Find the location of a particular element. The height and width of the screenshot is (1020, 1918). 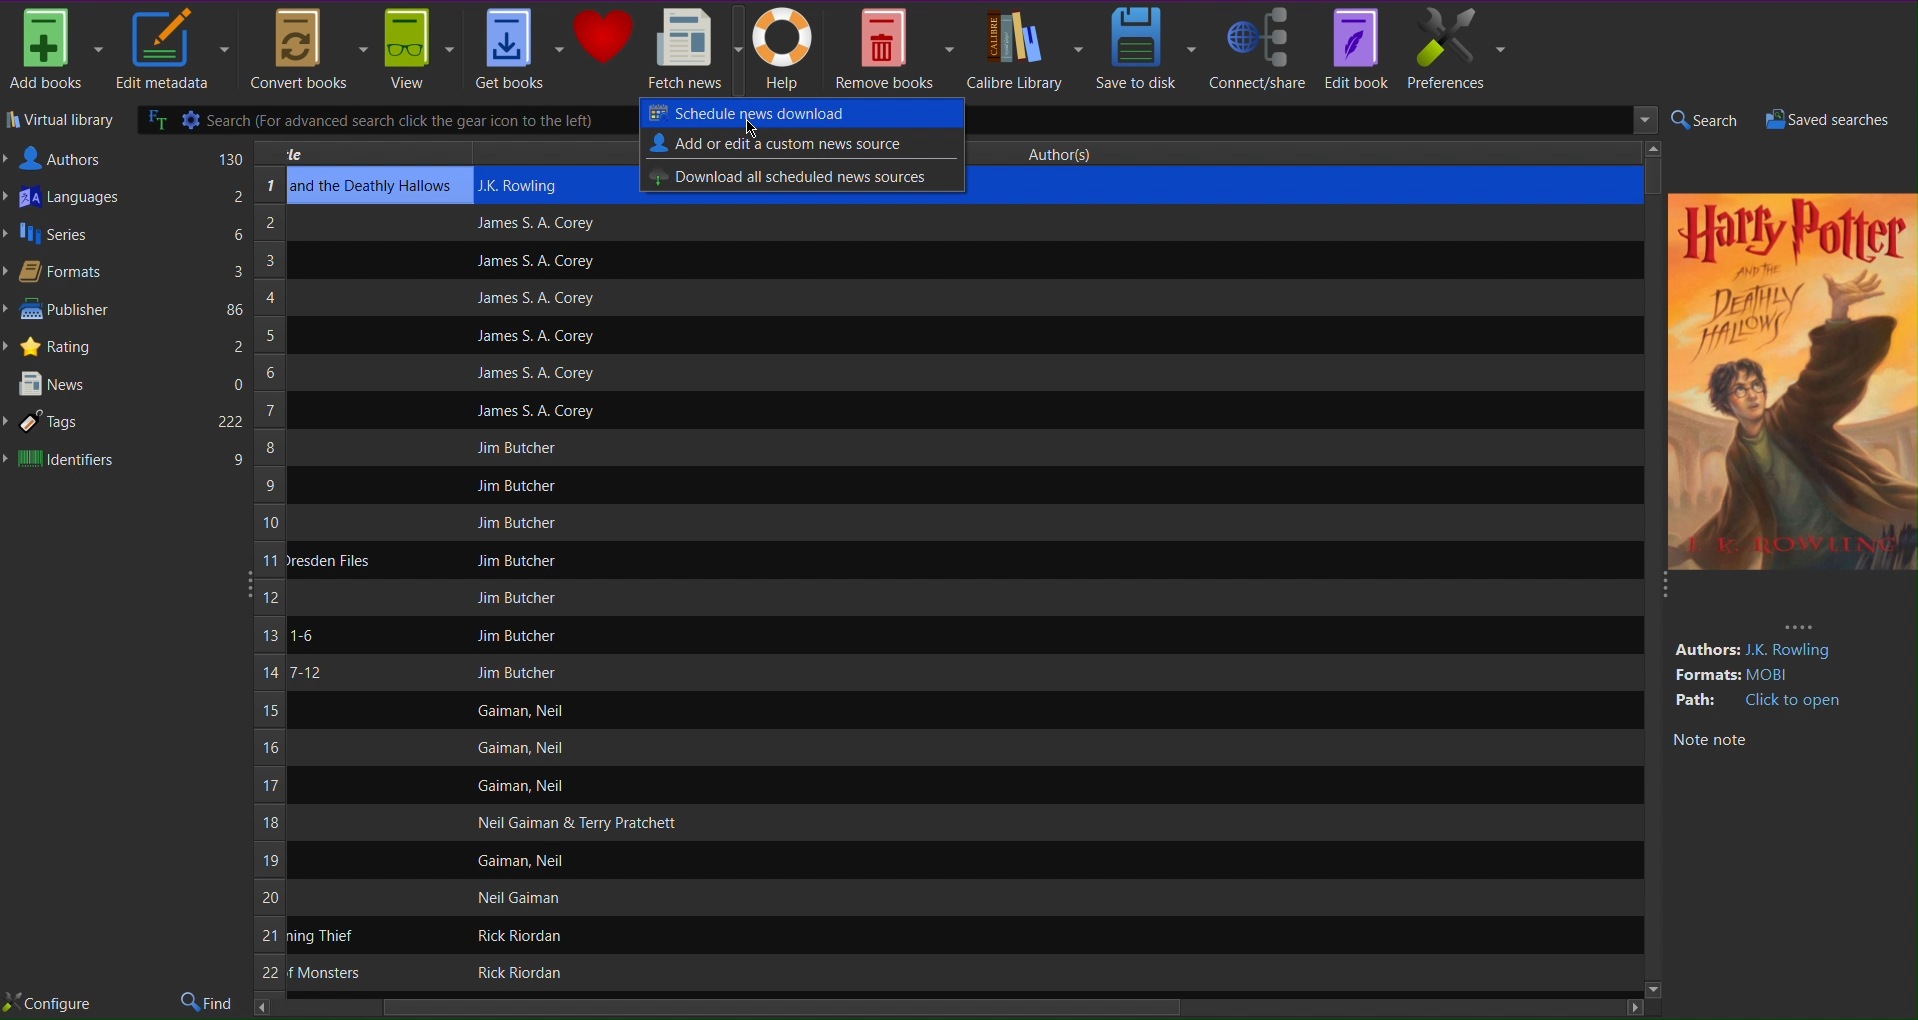

Note note is located at coordinates (1709, 741).